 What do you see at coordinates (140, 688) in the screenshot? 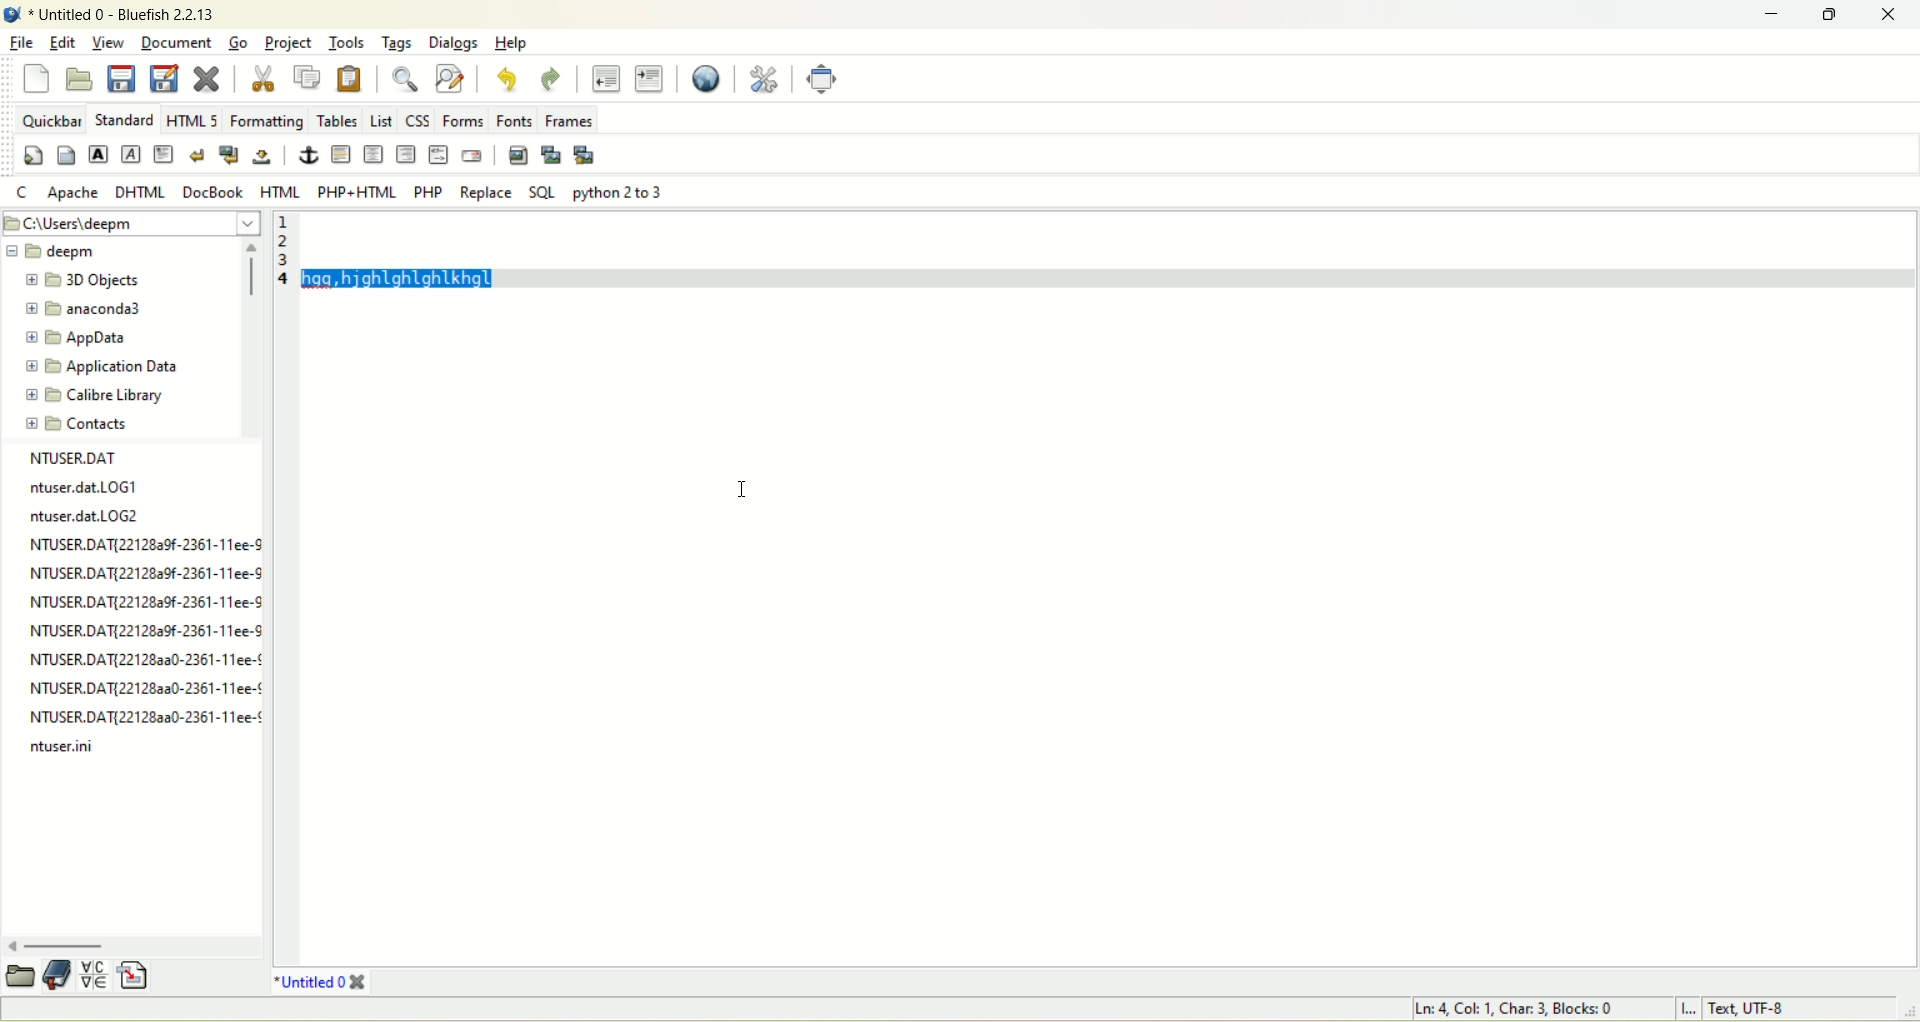
I see `NTUSER.DAT{22128a3a0-2361-11ee-¢` at bounding box center [140, 688].